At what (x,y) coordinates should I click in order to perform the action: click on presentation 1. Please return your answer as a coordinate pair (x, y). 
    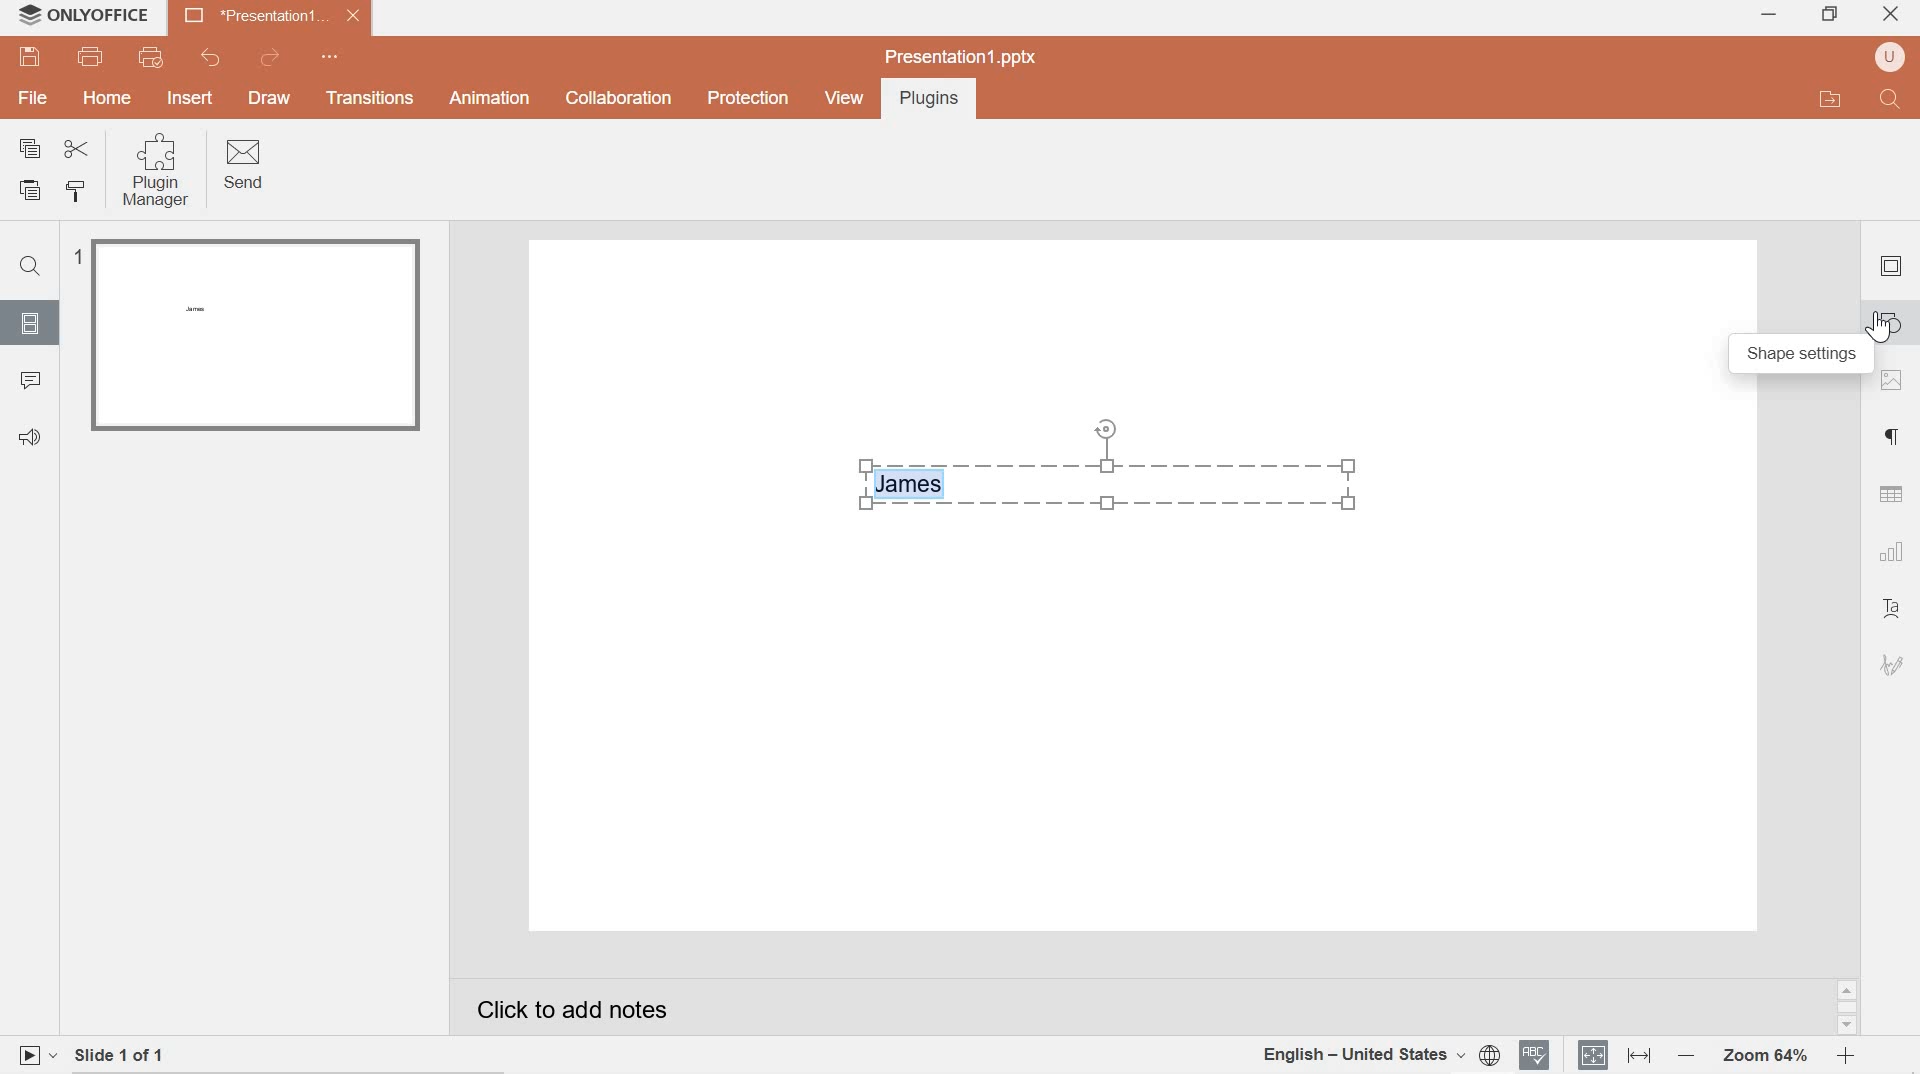
    Looking at the image, I should click on (272, 16).